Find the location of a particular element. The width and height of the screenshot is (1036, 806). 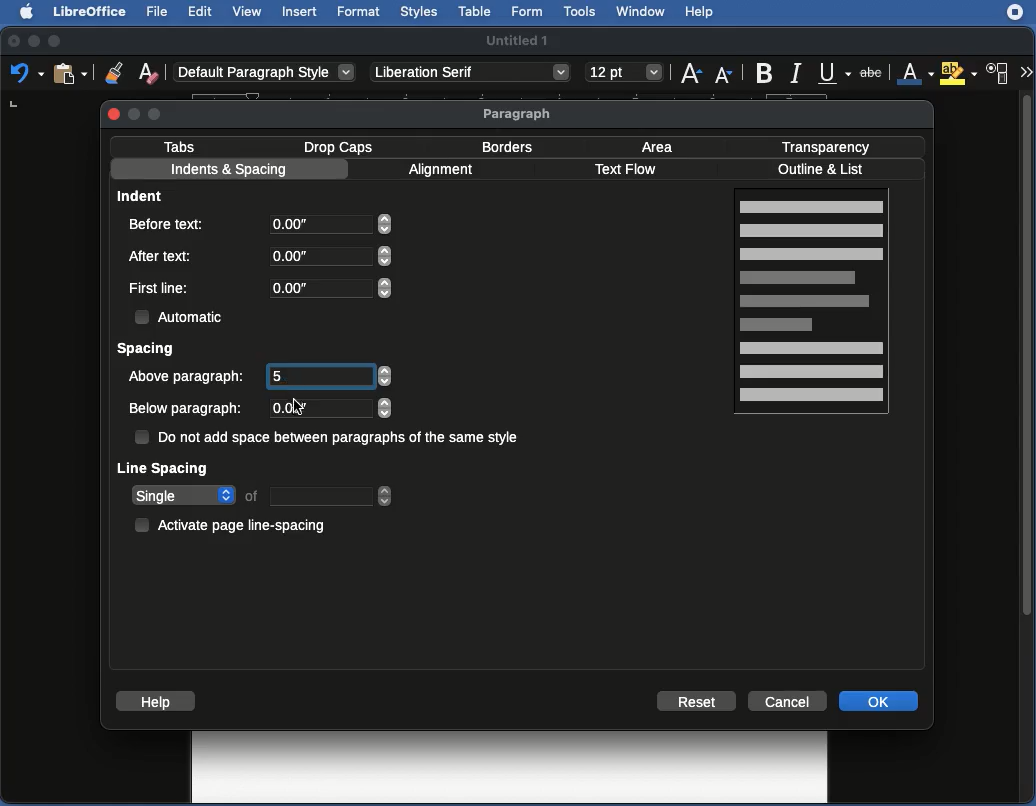

Area is located at coordinates (662, 146).